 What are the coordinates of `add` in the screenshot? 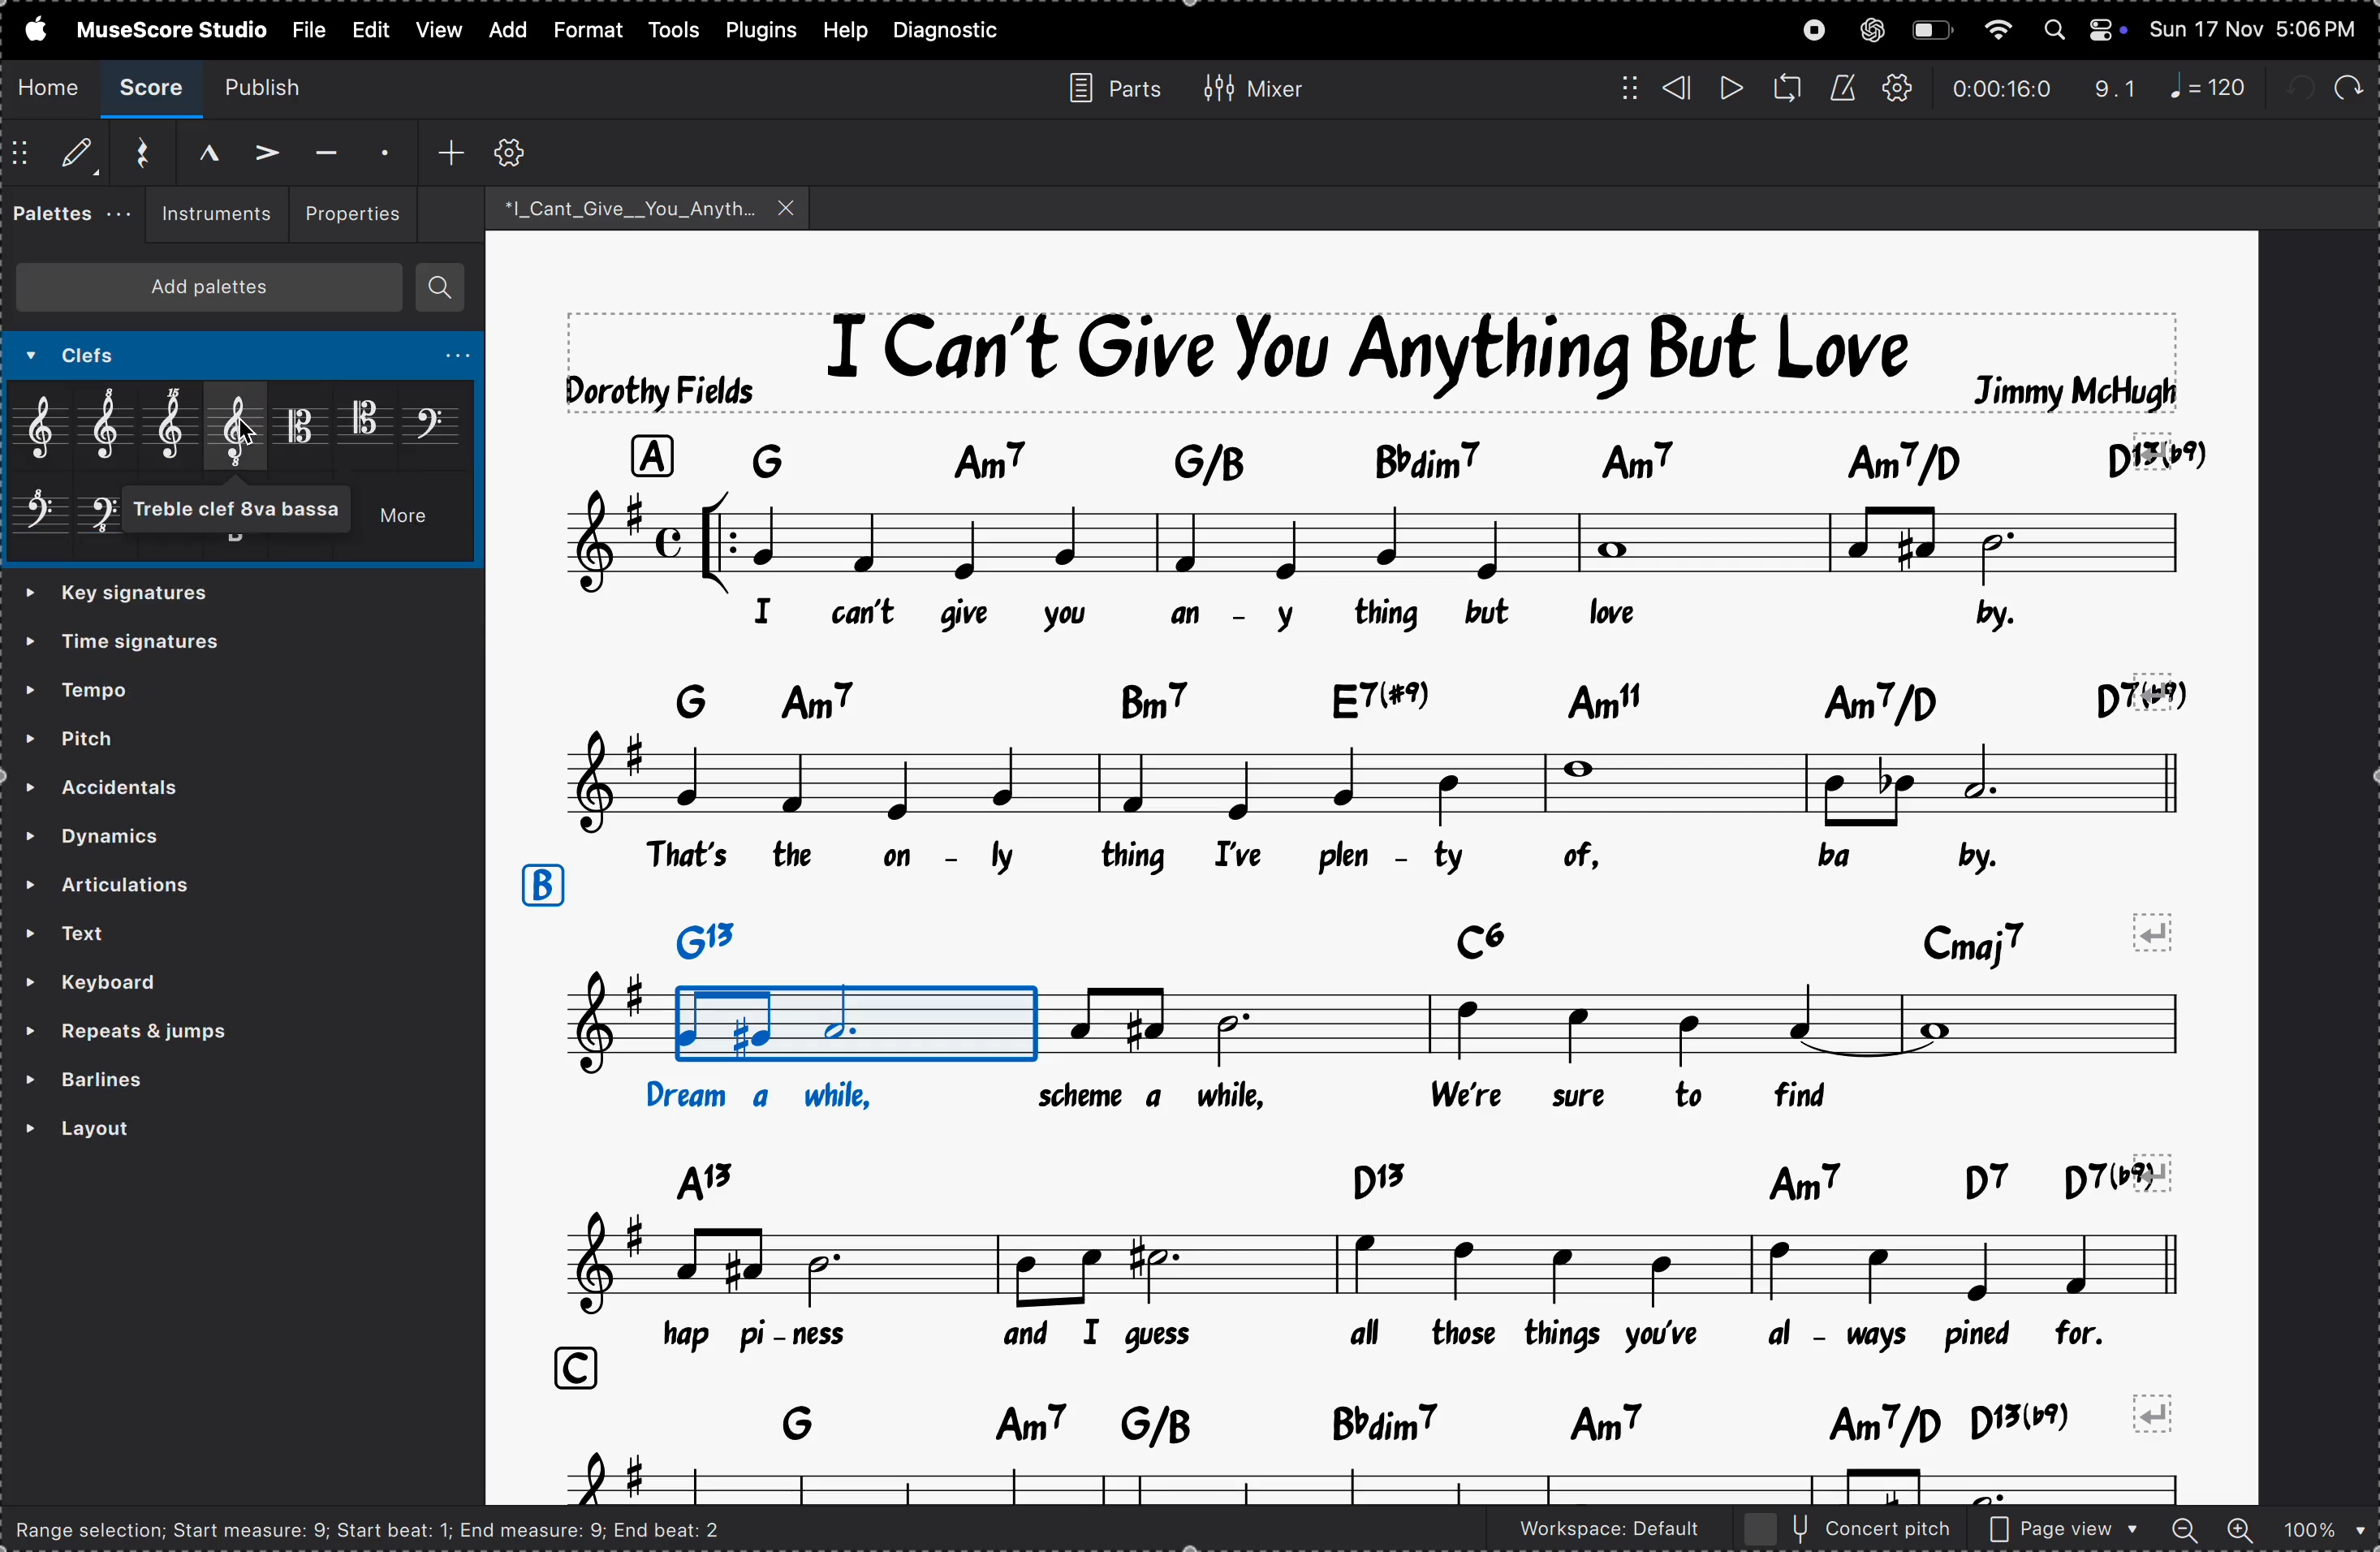 It's located at (503, 30).